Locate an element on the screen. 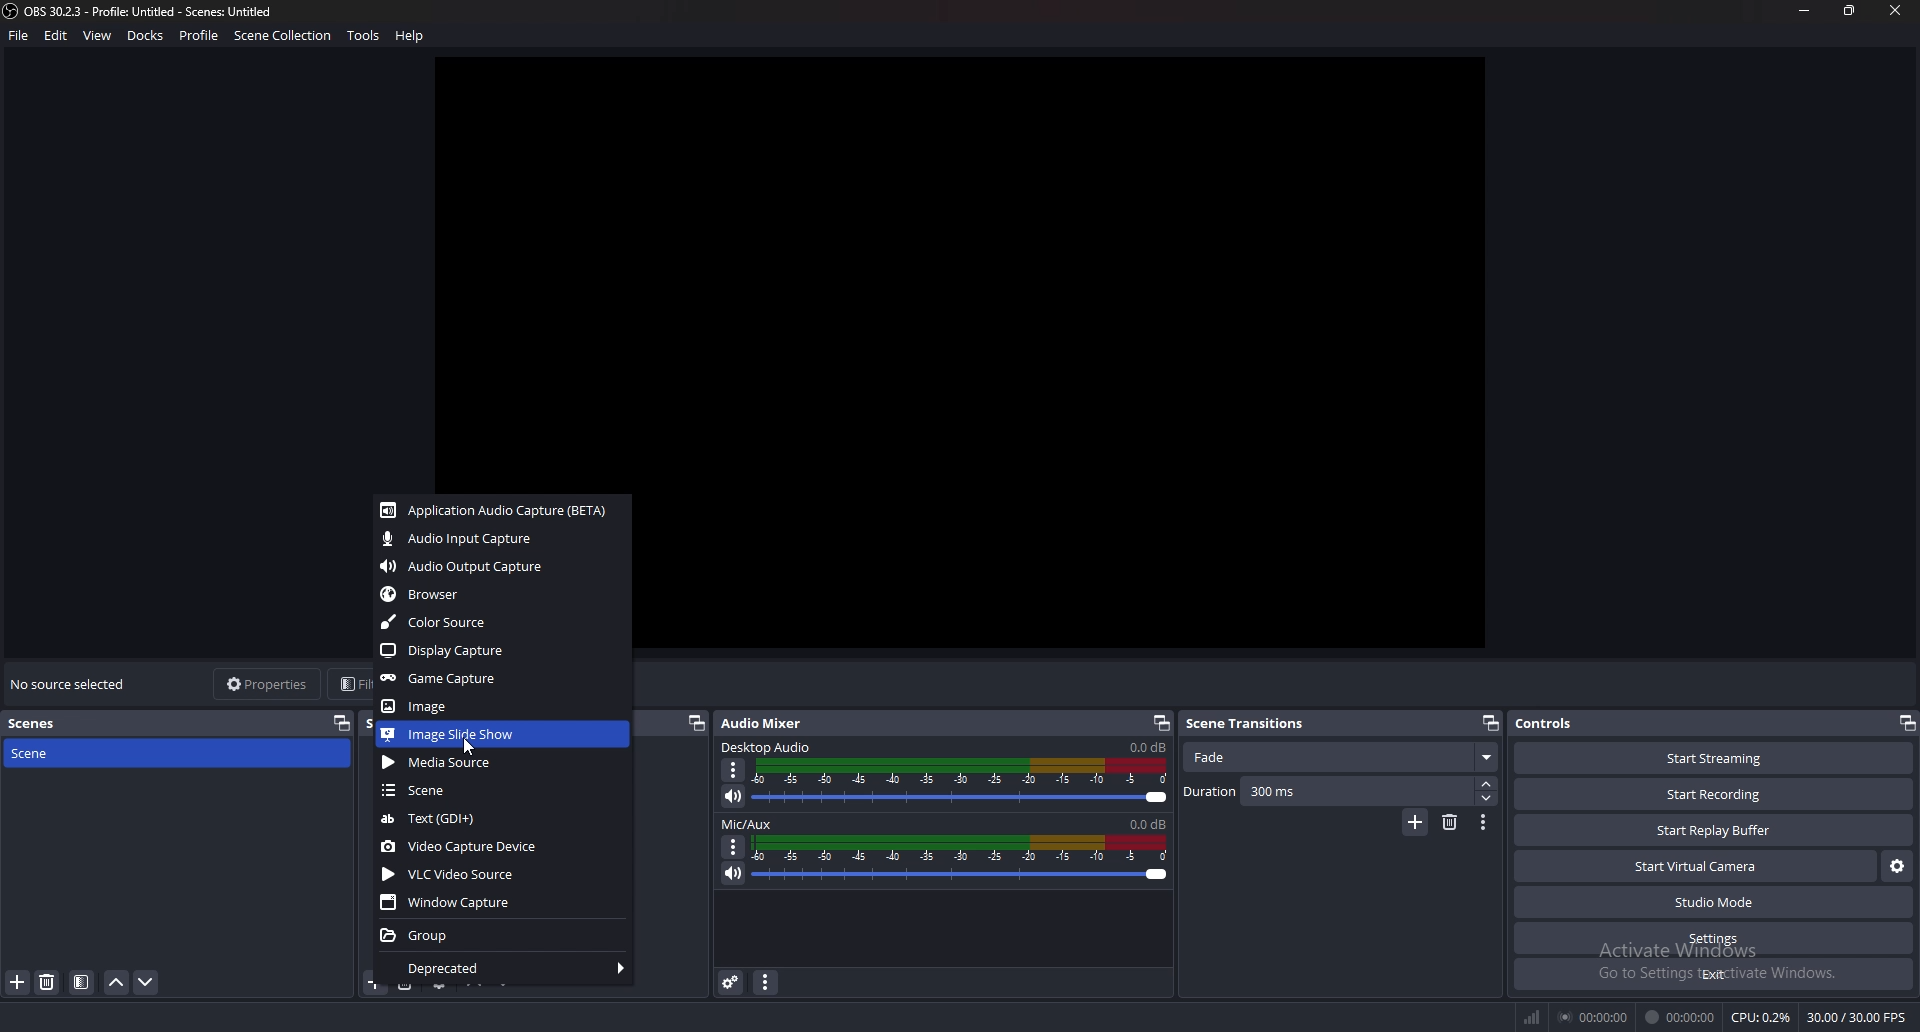  network is located at coordinates (1534, 1017).